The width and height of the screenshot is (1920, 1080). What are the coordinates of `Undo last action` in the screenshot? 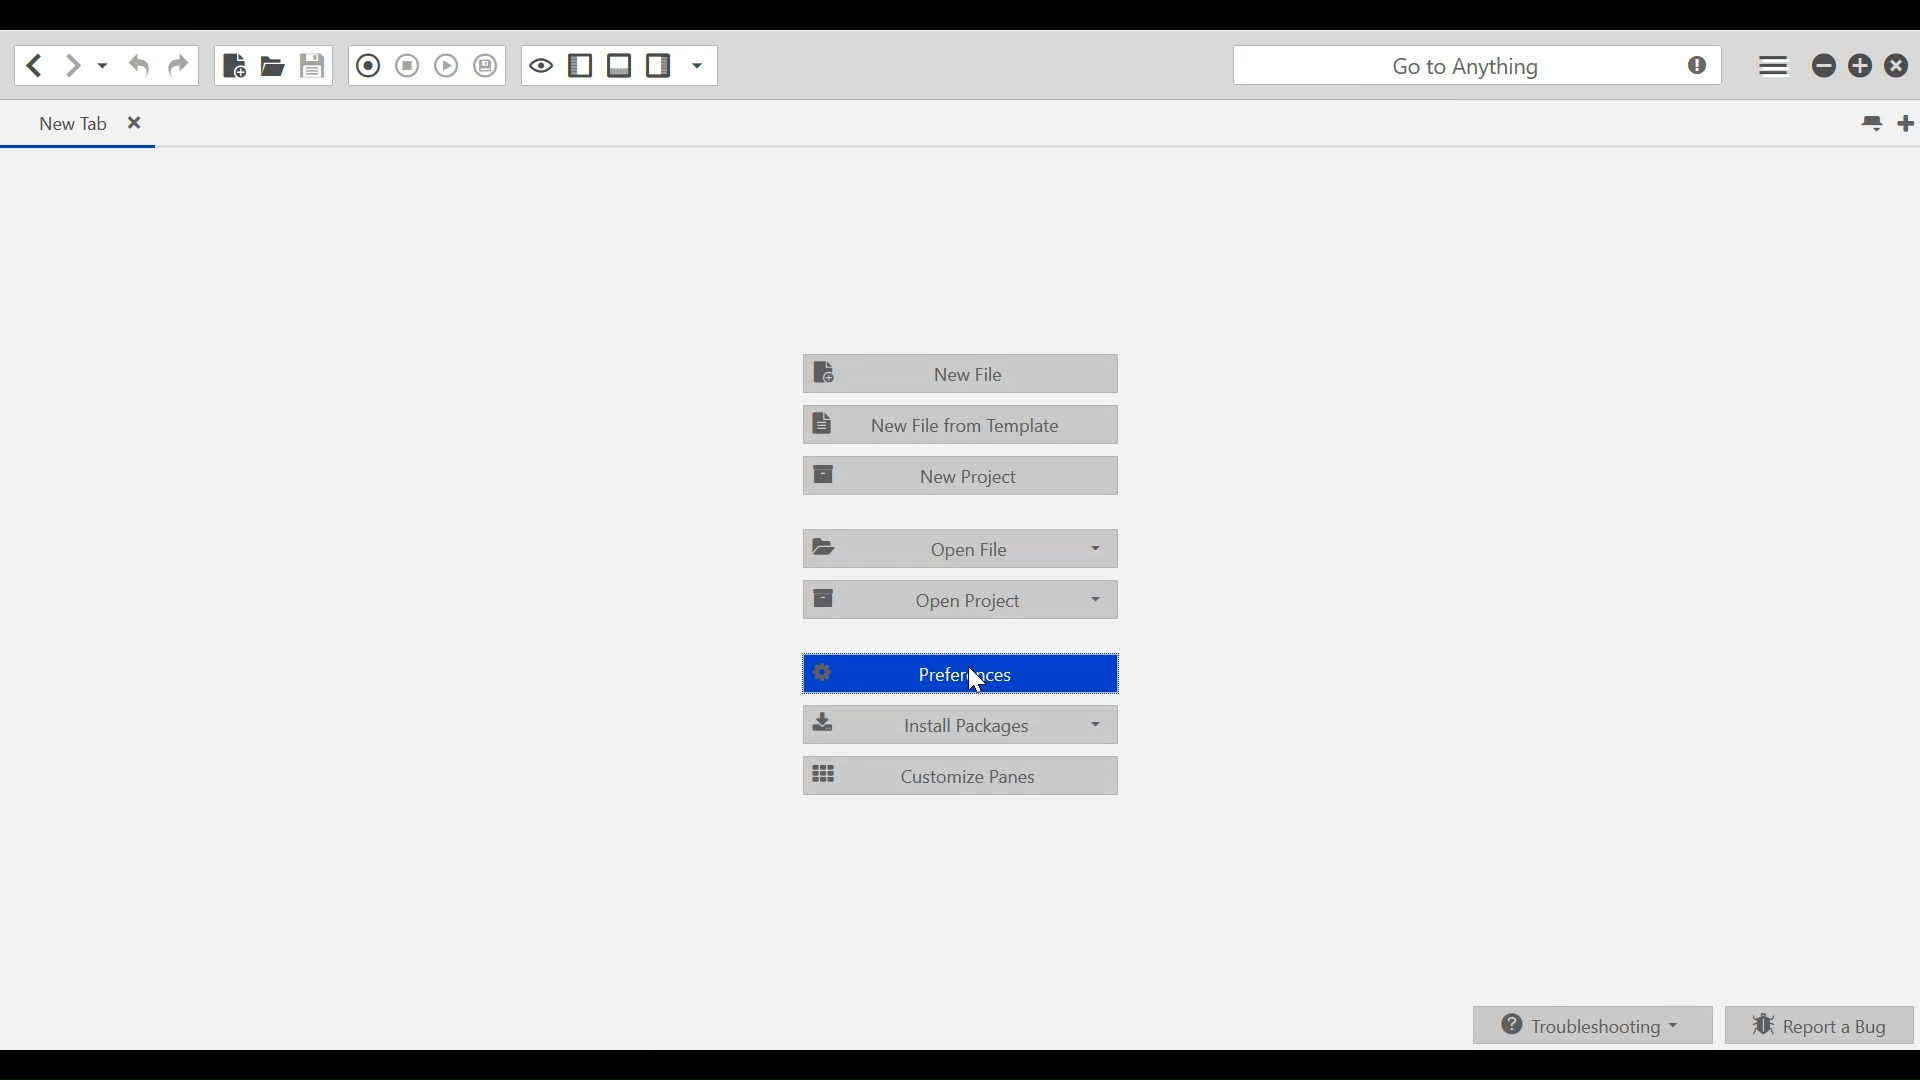 It's located at (140, 66).